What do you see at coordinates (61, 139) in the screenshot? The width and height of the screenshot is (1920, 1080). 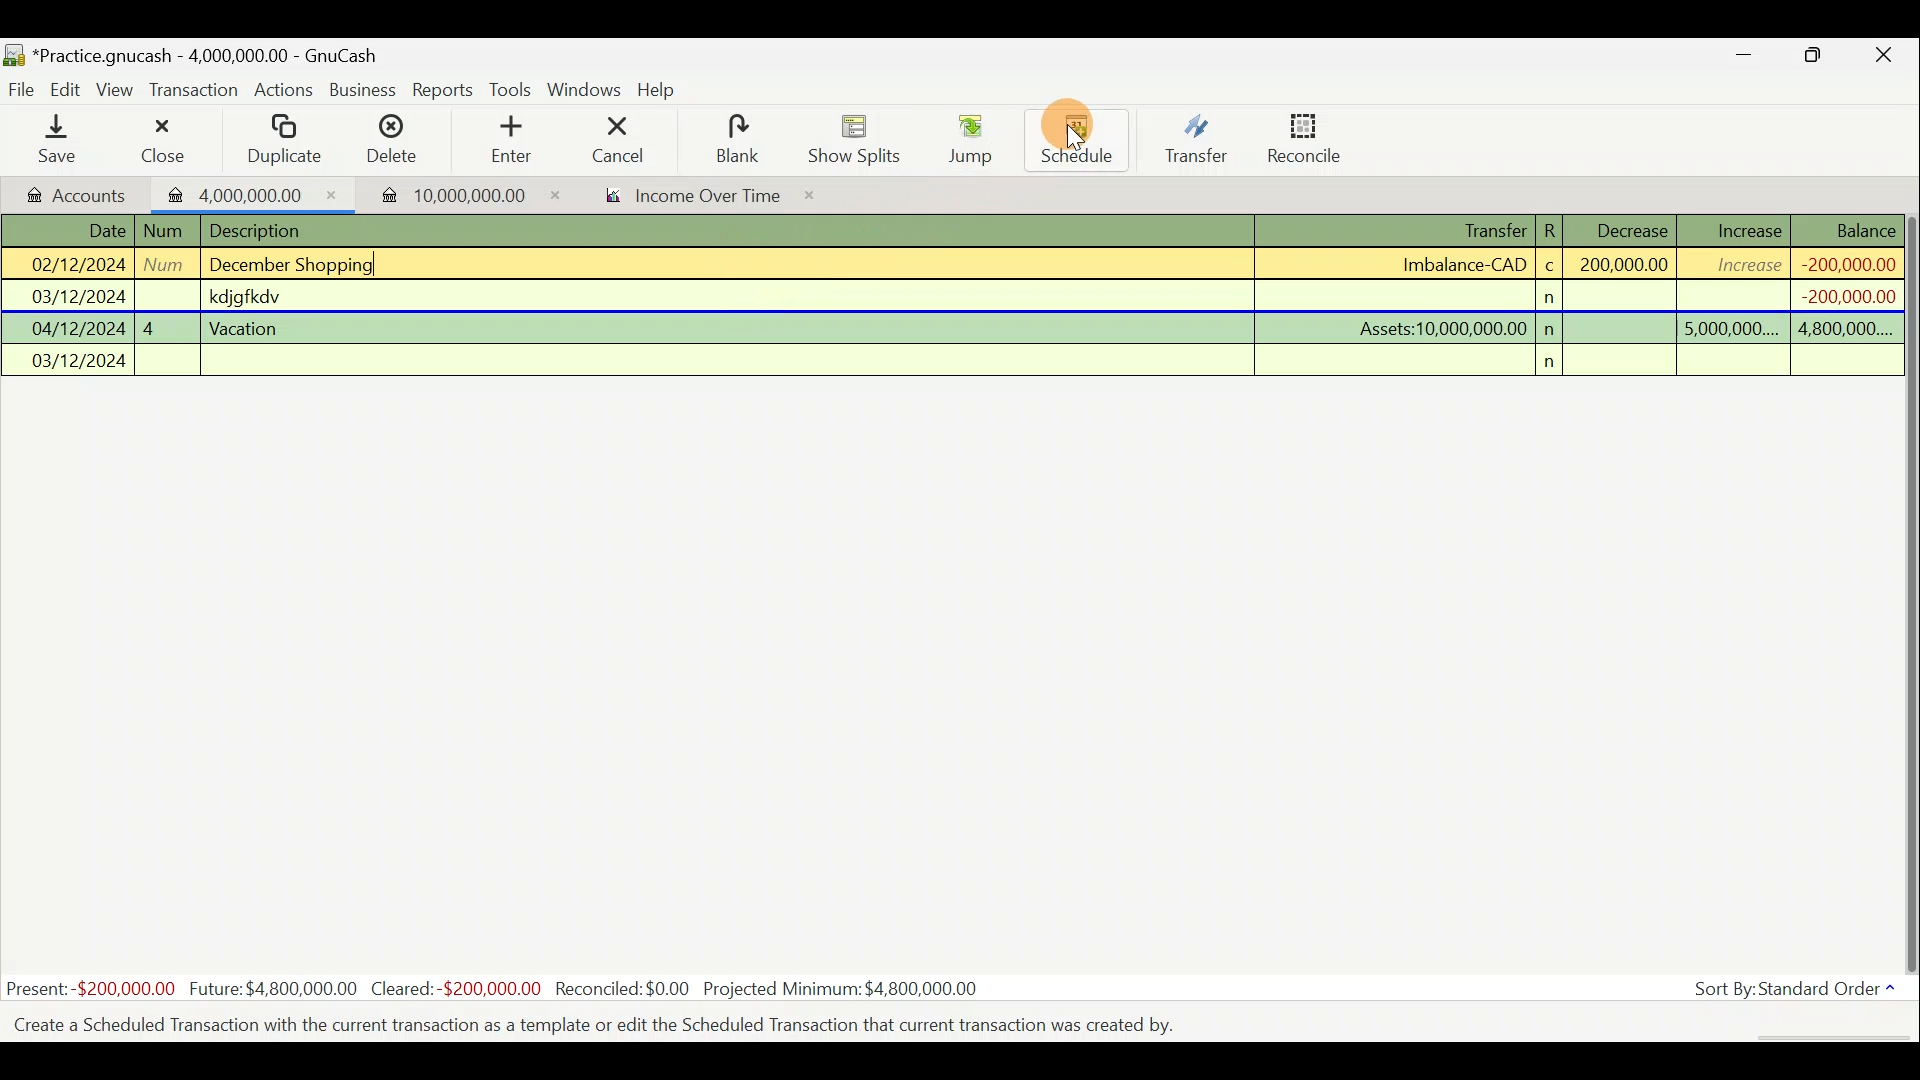 I see `Save` at bounding box center [61, 139].